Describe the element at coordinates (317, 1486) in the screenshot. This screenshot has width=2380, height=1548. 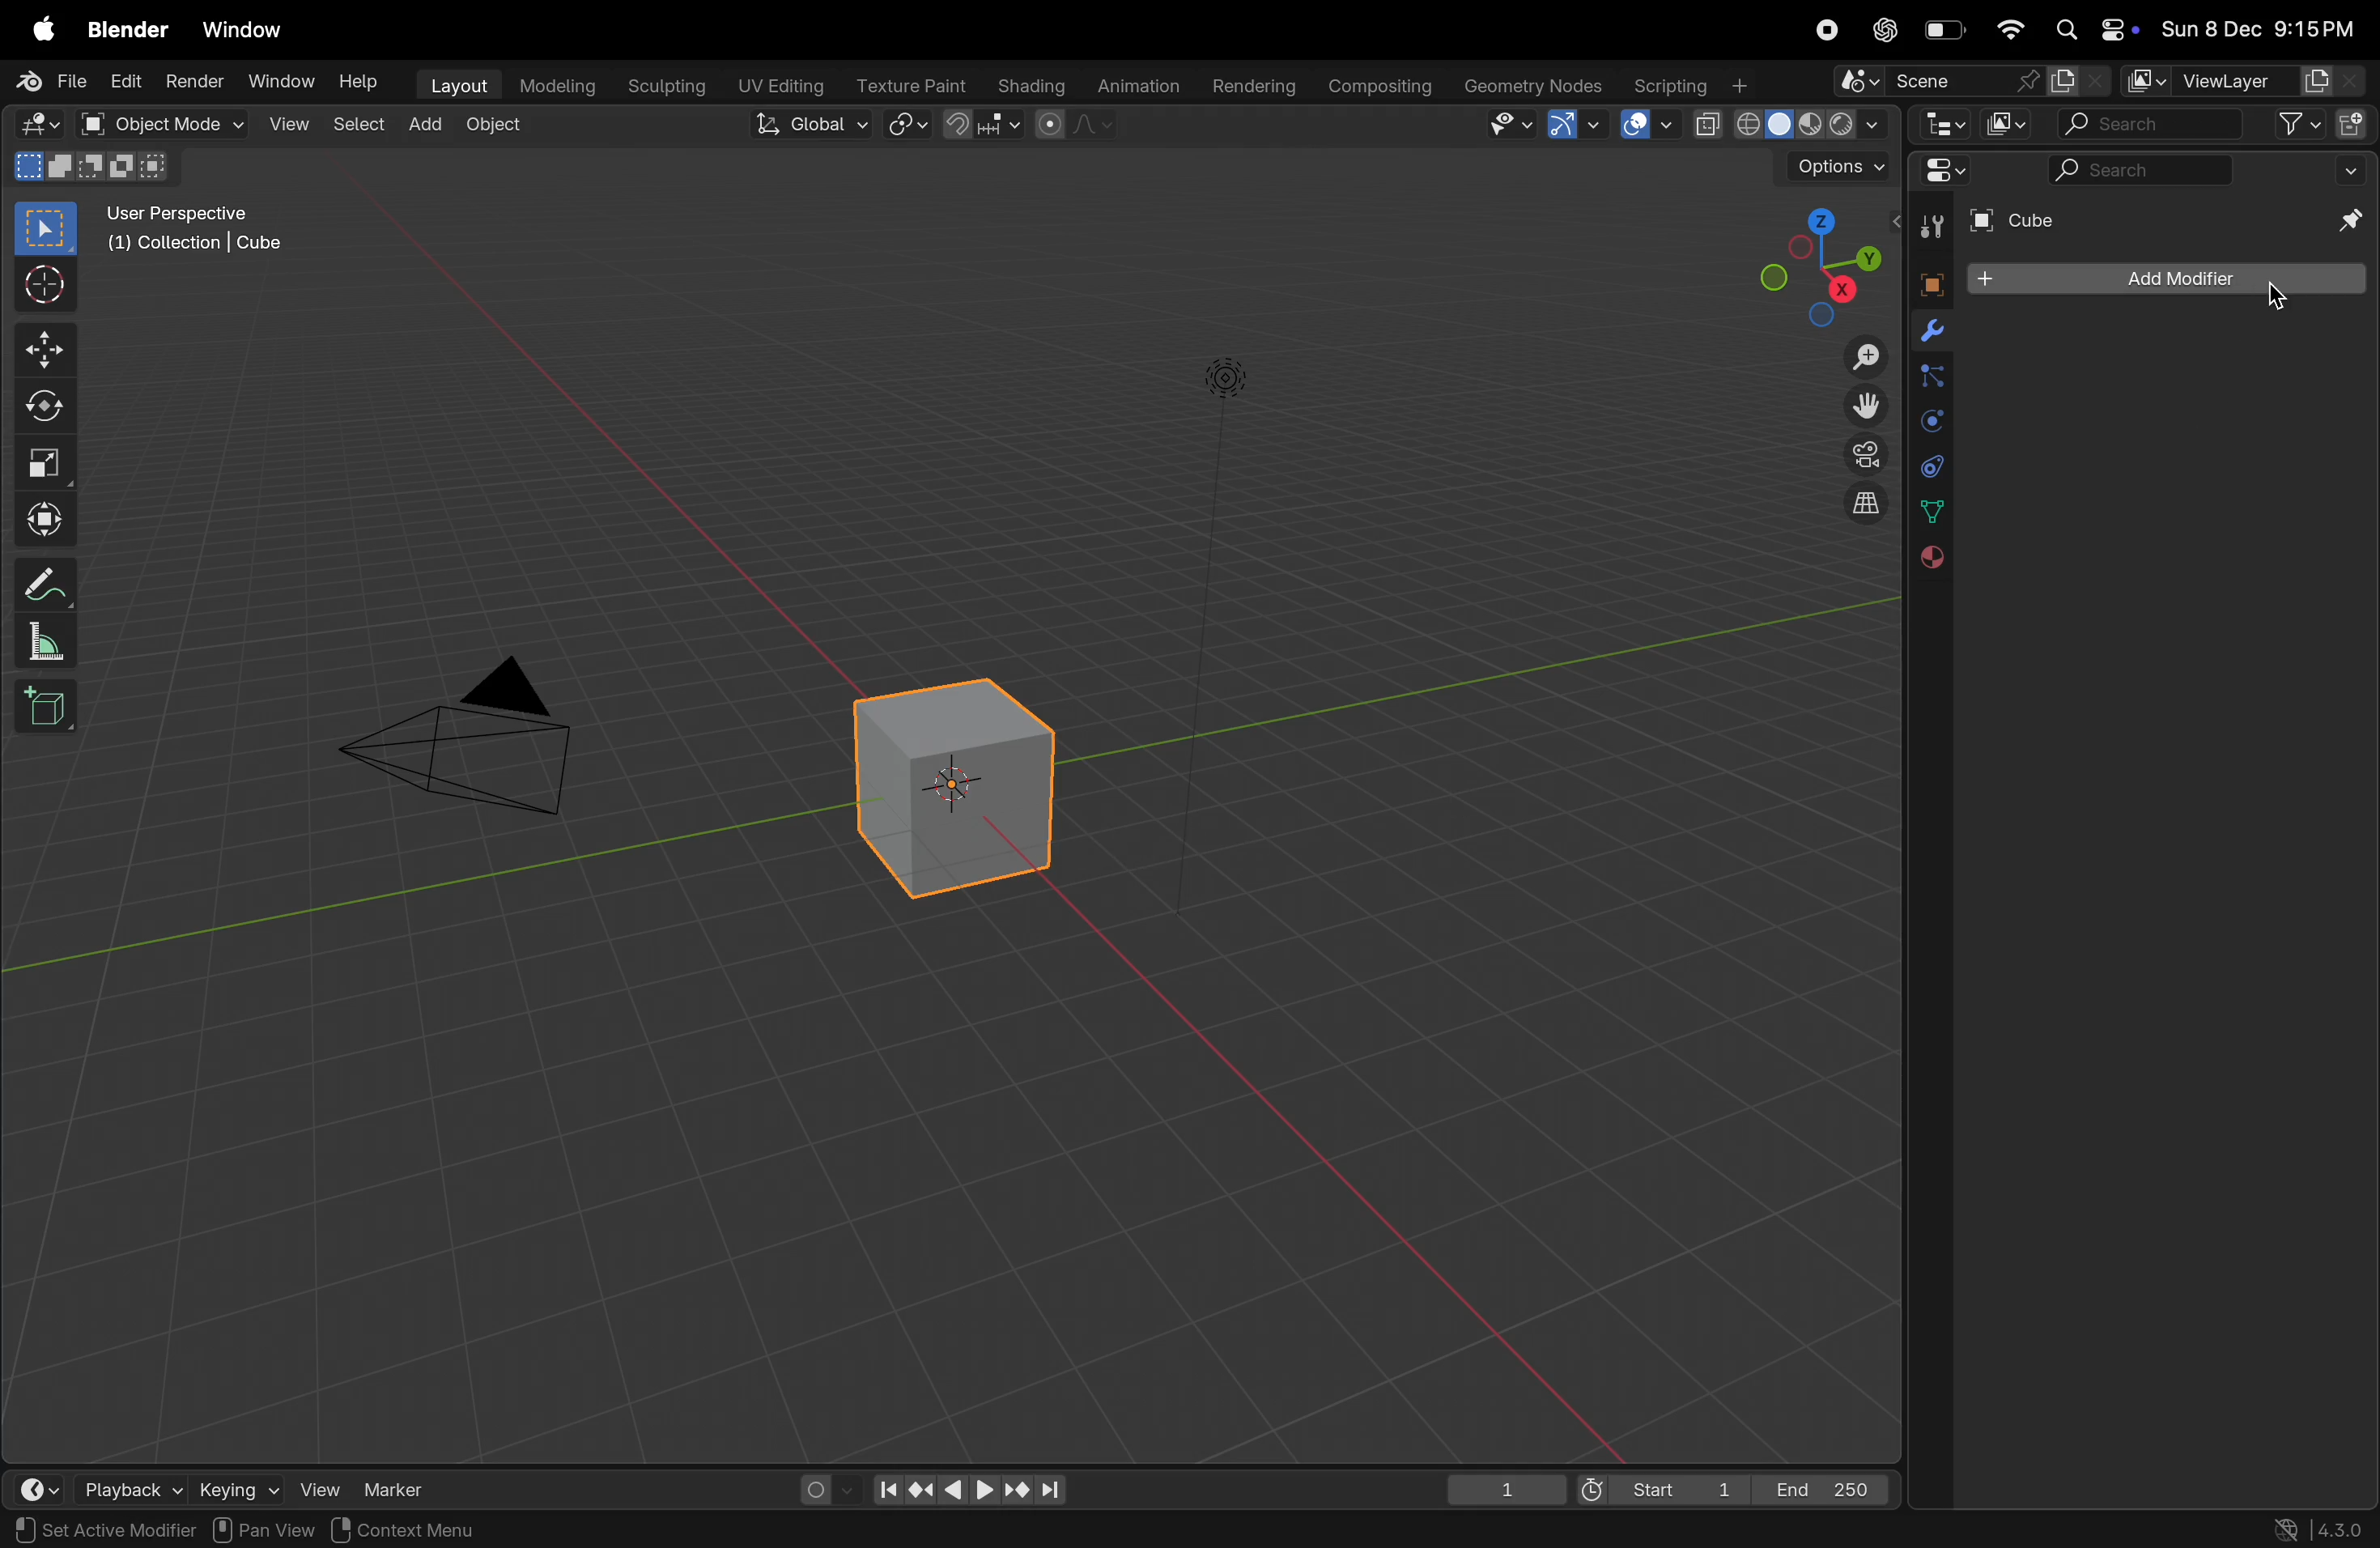
I see `view` at that location.